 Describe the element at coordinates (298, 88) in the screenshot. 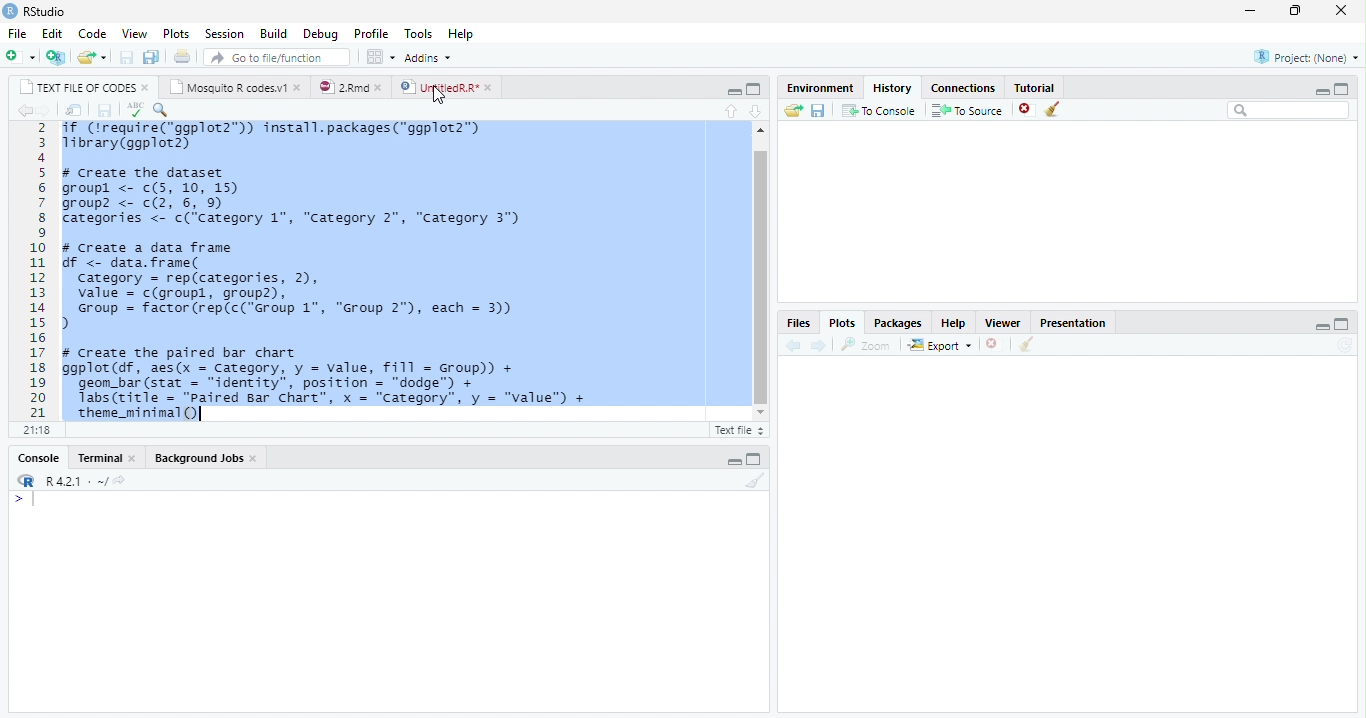

I see `close` at that location.